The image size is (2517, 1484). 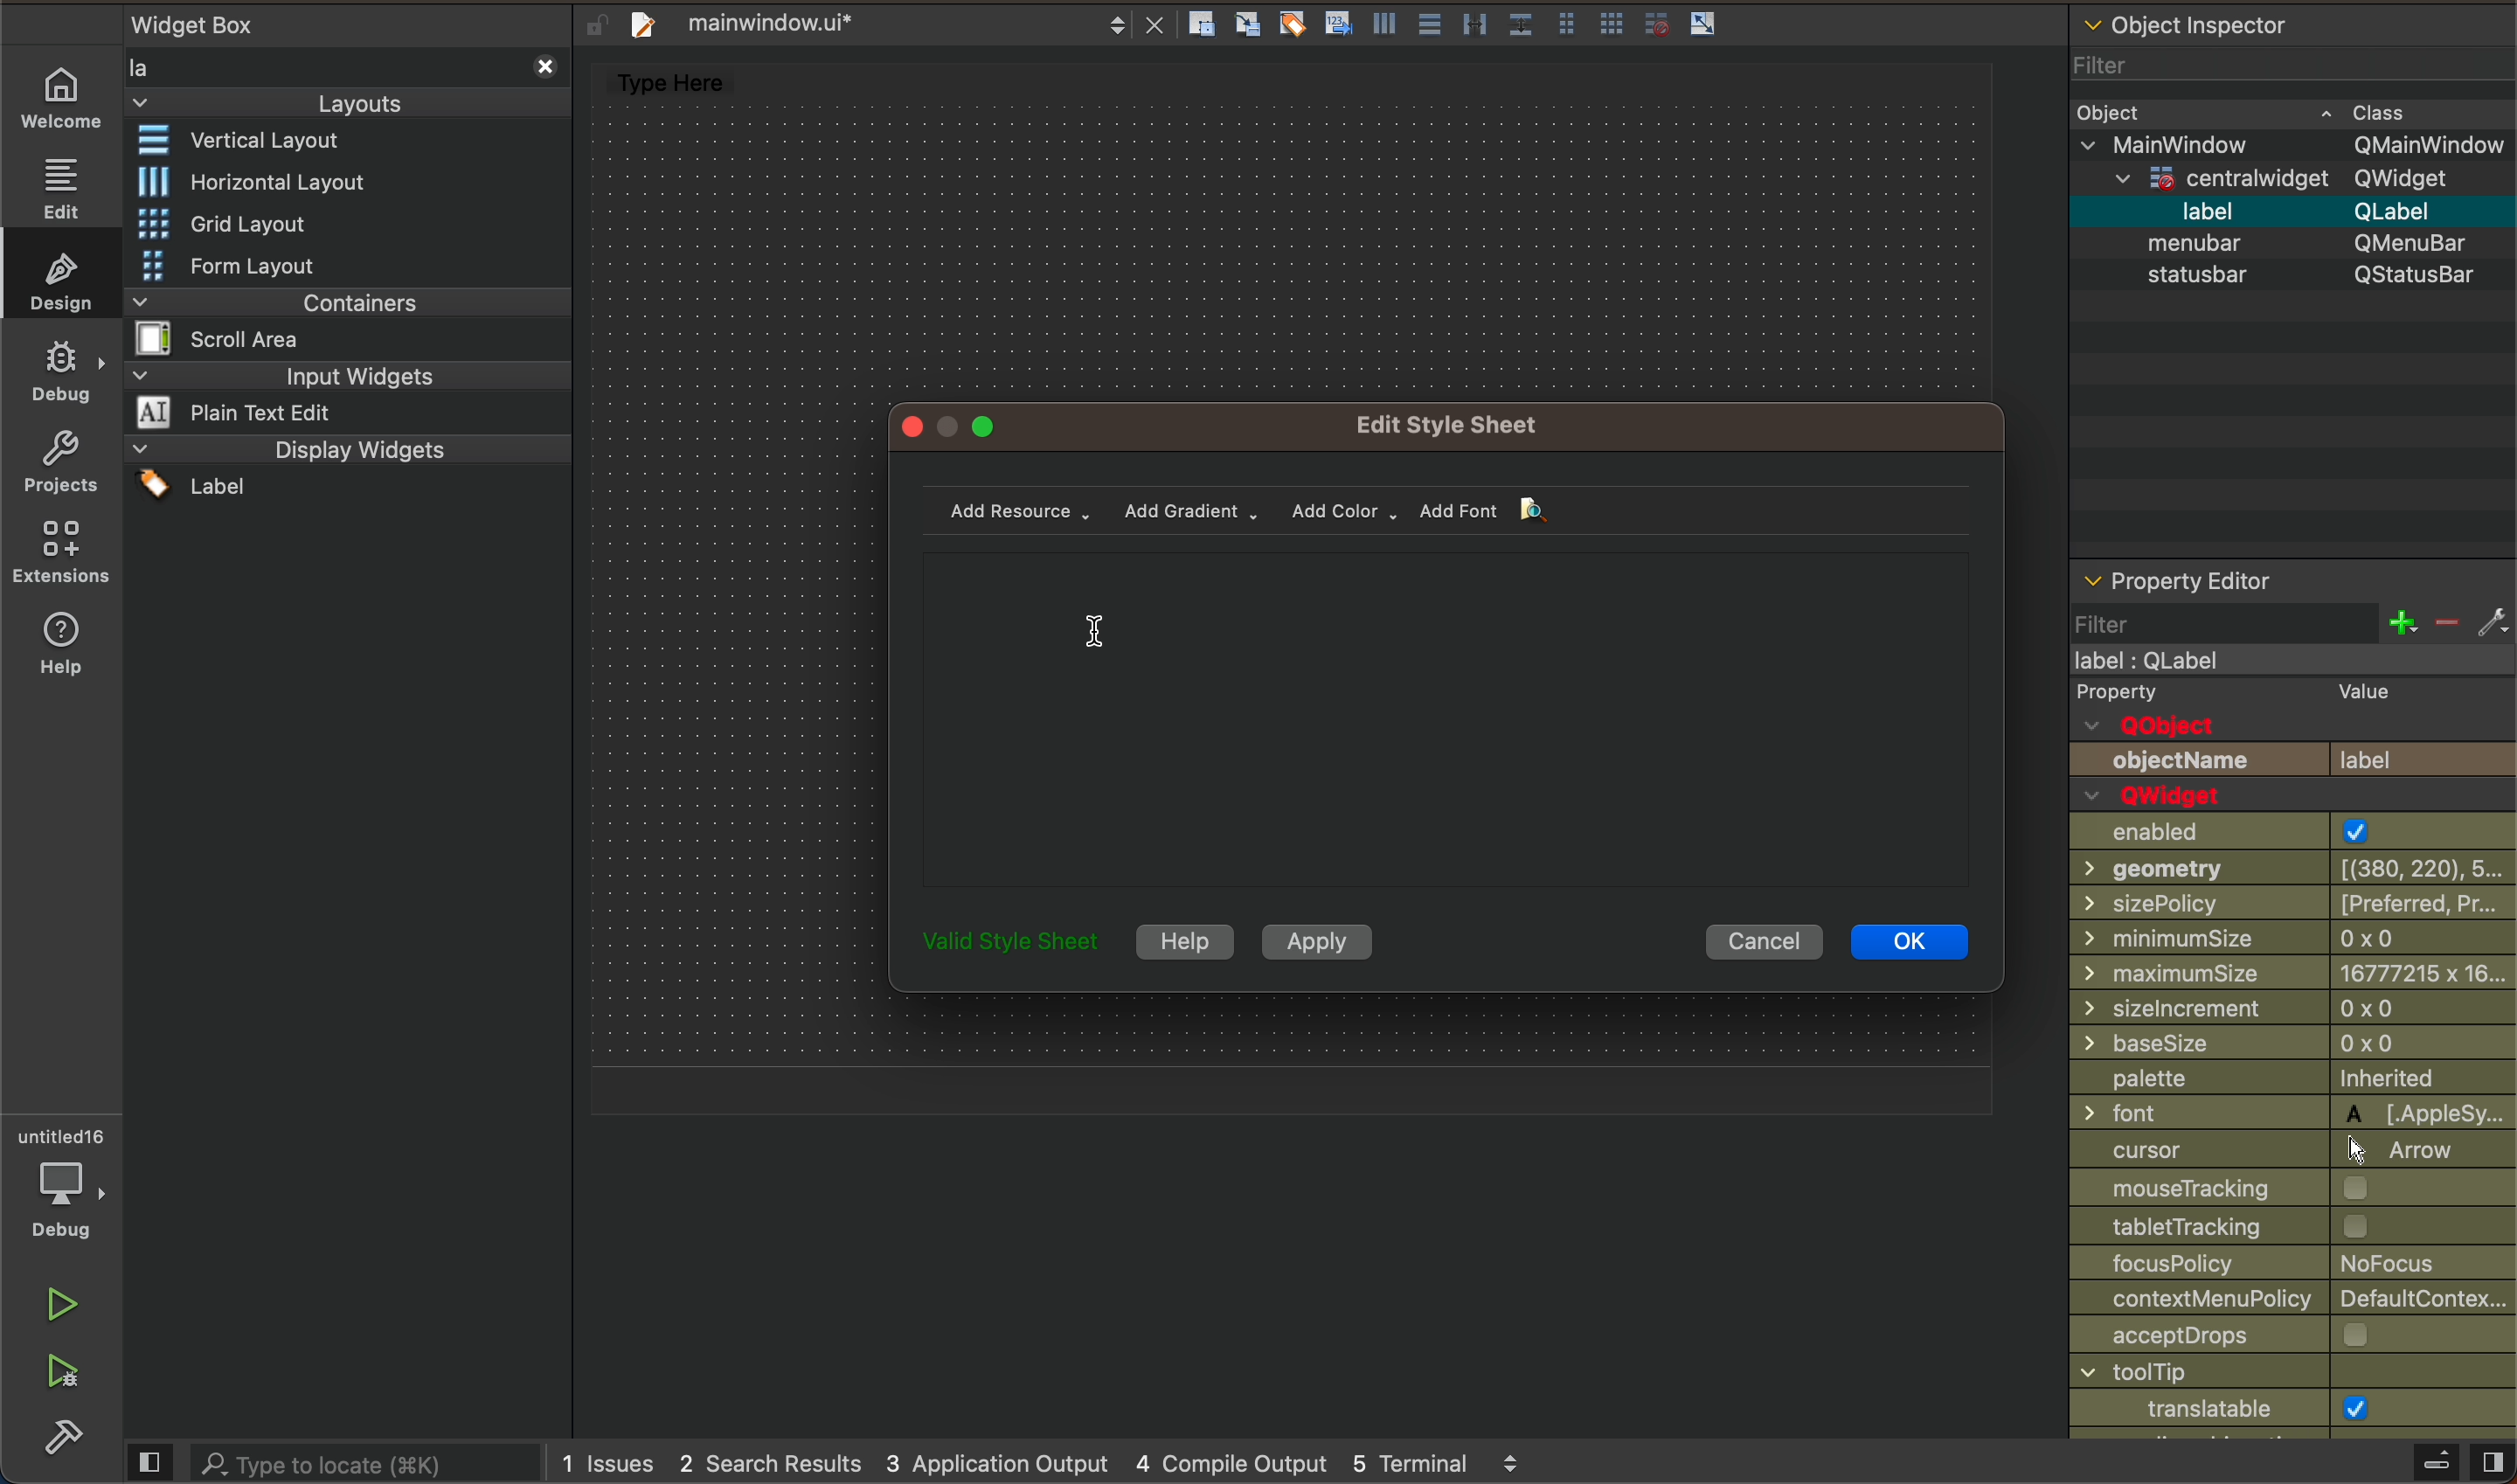 What do you see at coordinates (56, 469) in the screenshot?
I see `projects` at bounding box center [56, 469].